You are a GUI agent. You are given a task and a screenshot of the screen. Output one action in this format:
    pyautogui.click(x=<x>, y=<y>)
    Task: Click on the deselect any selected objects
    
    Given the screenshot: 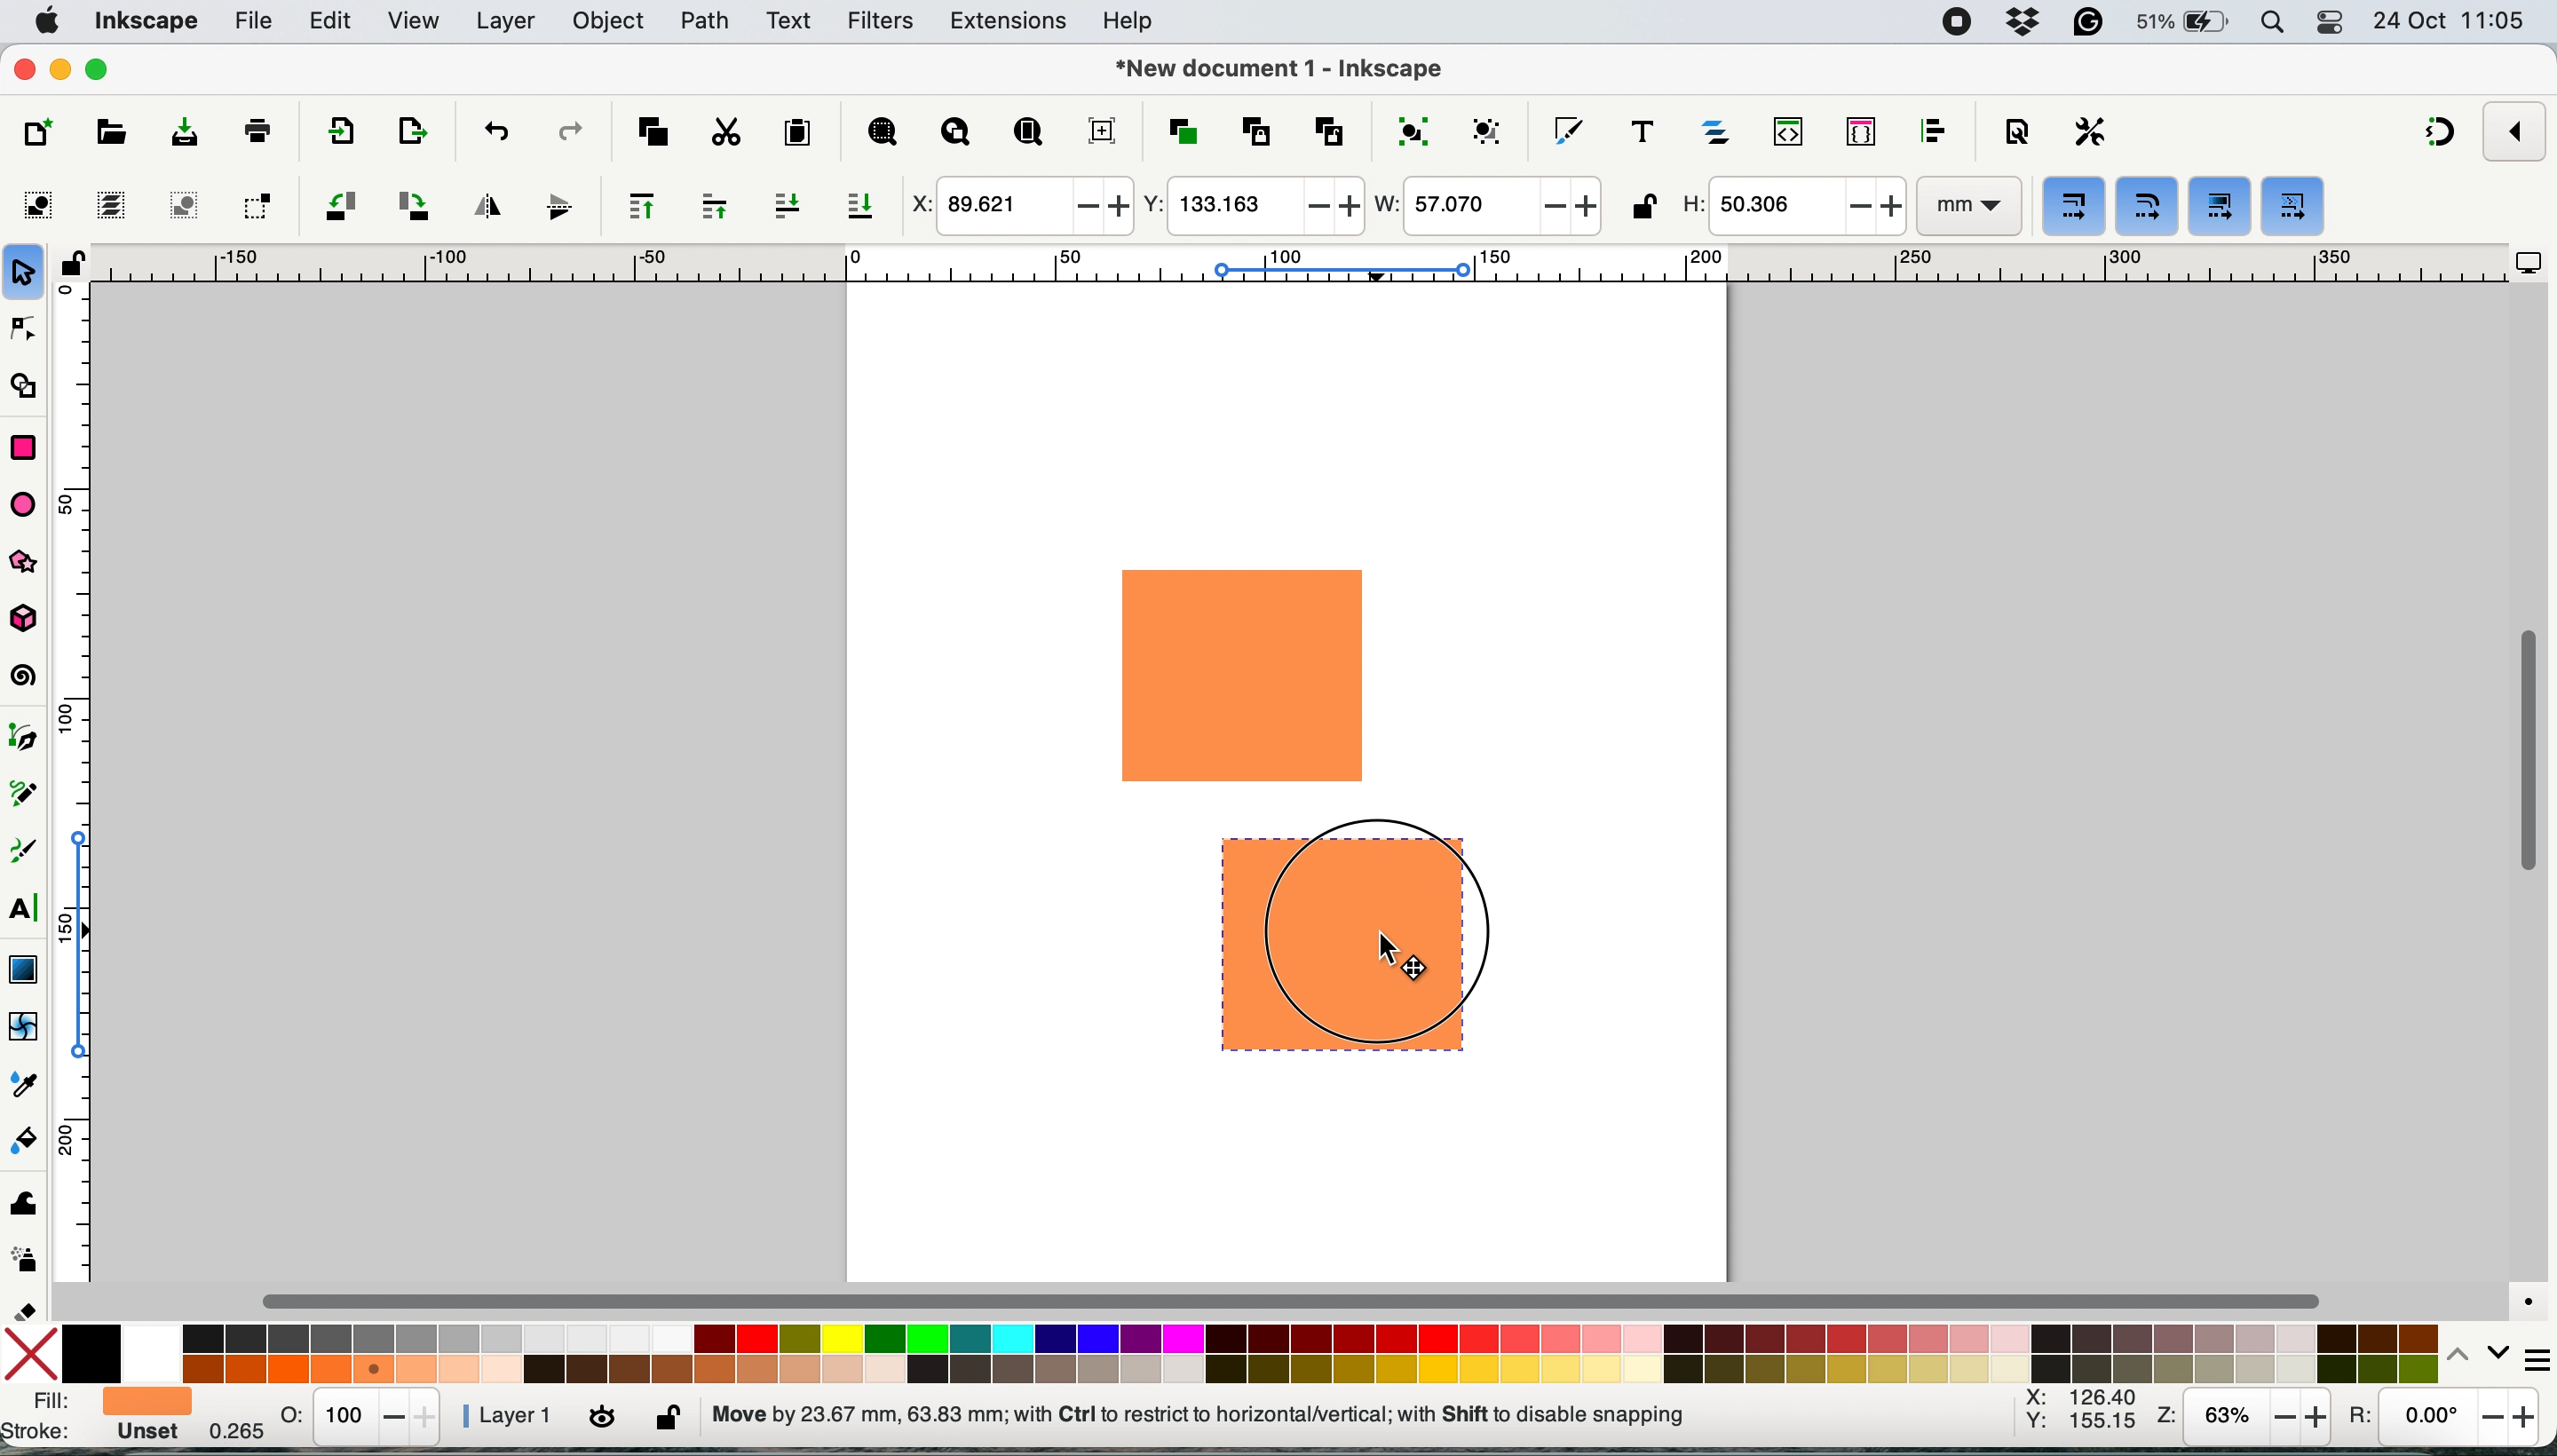 What is the action you would take?
    pyautogui.click(x=181, y=205)
    